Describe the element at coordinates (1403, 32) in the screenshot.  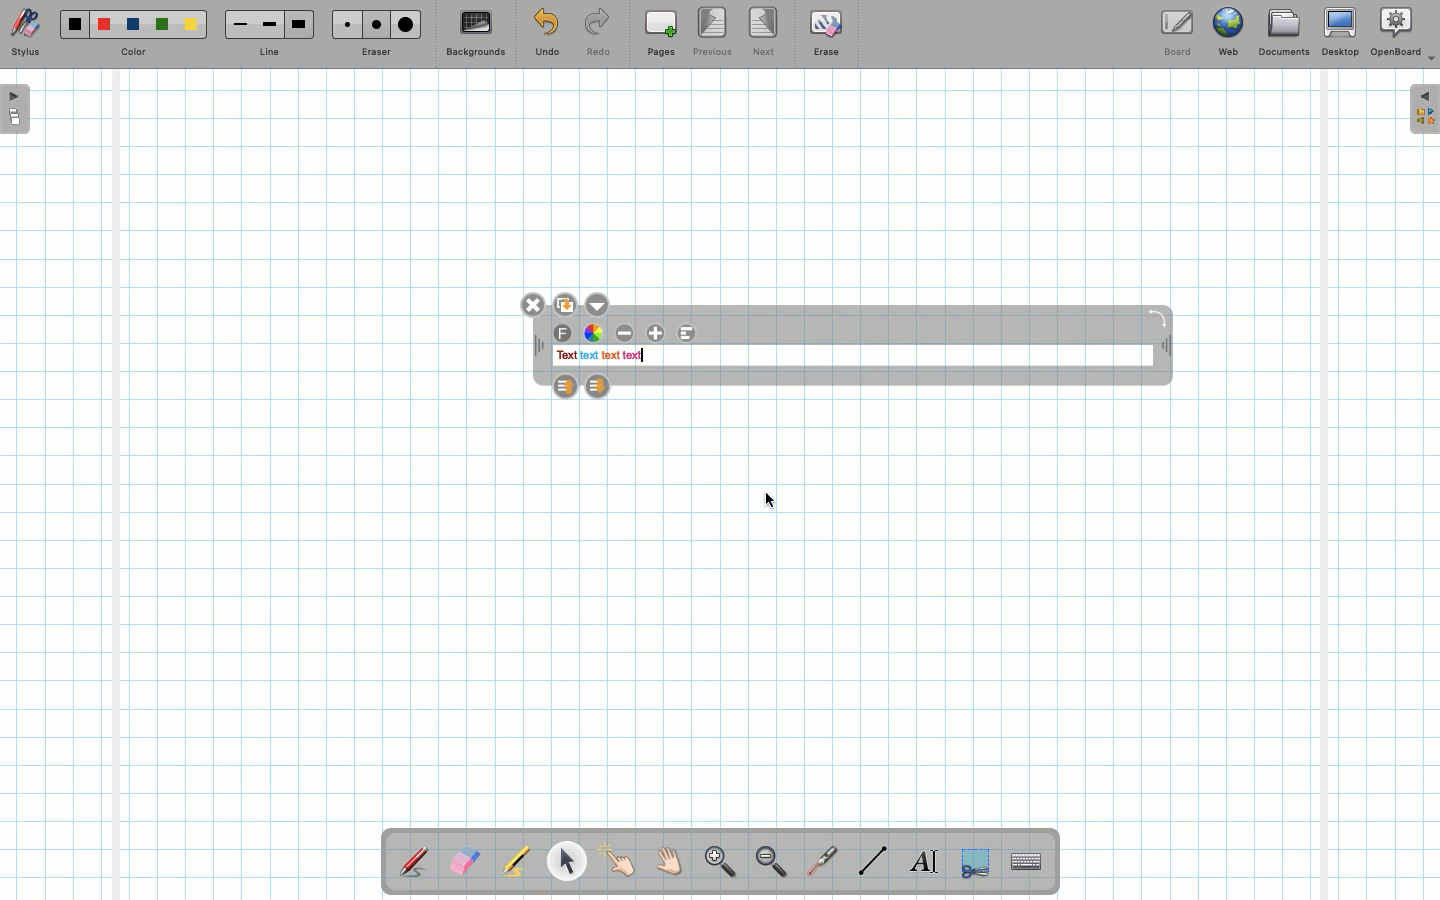
I see `OpenBoard` at that location.